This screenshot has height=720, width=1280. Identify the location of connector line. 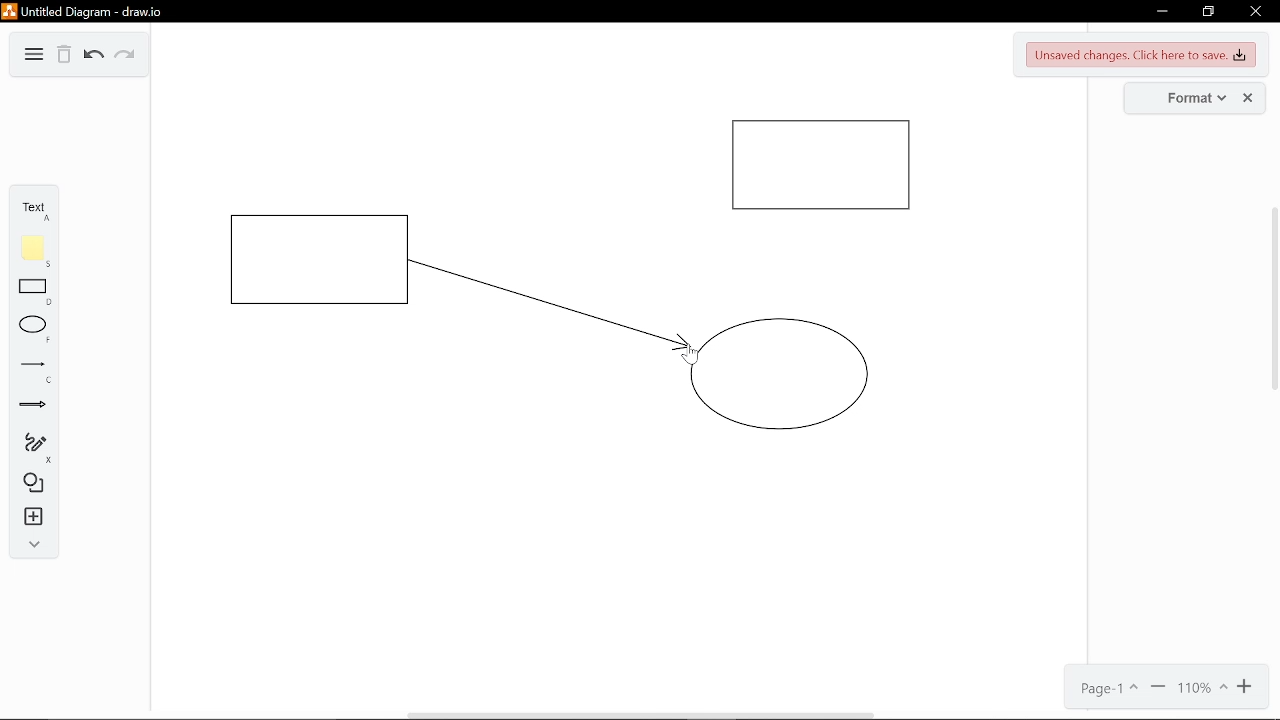
(551, 305).